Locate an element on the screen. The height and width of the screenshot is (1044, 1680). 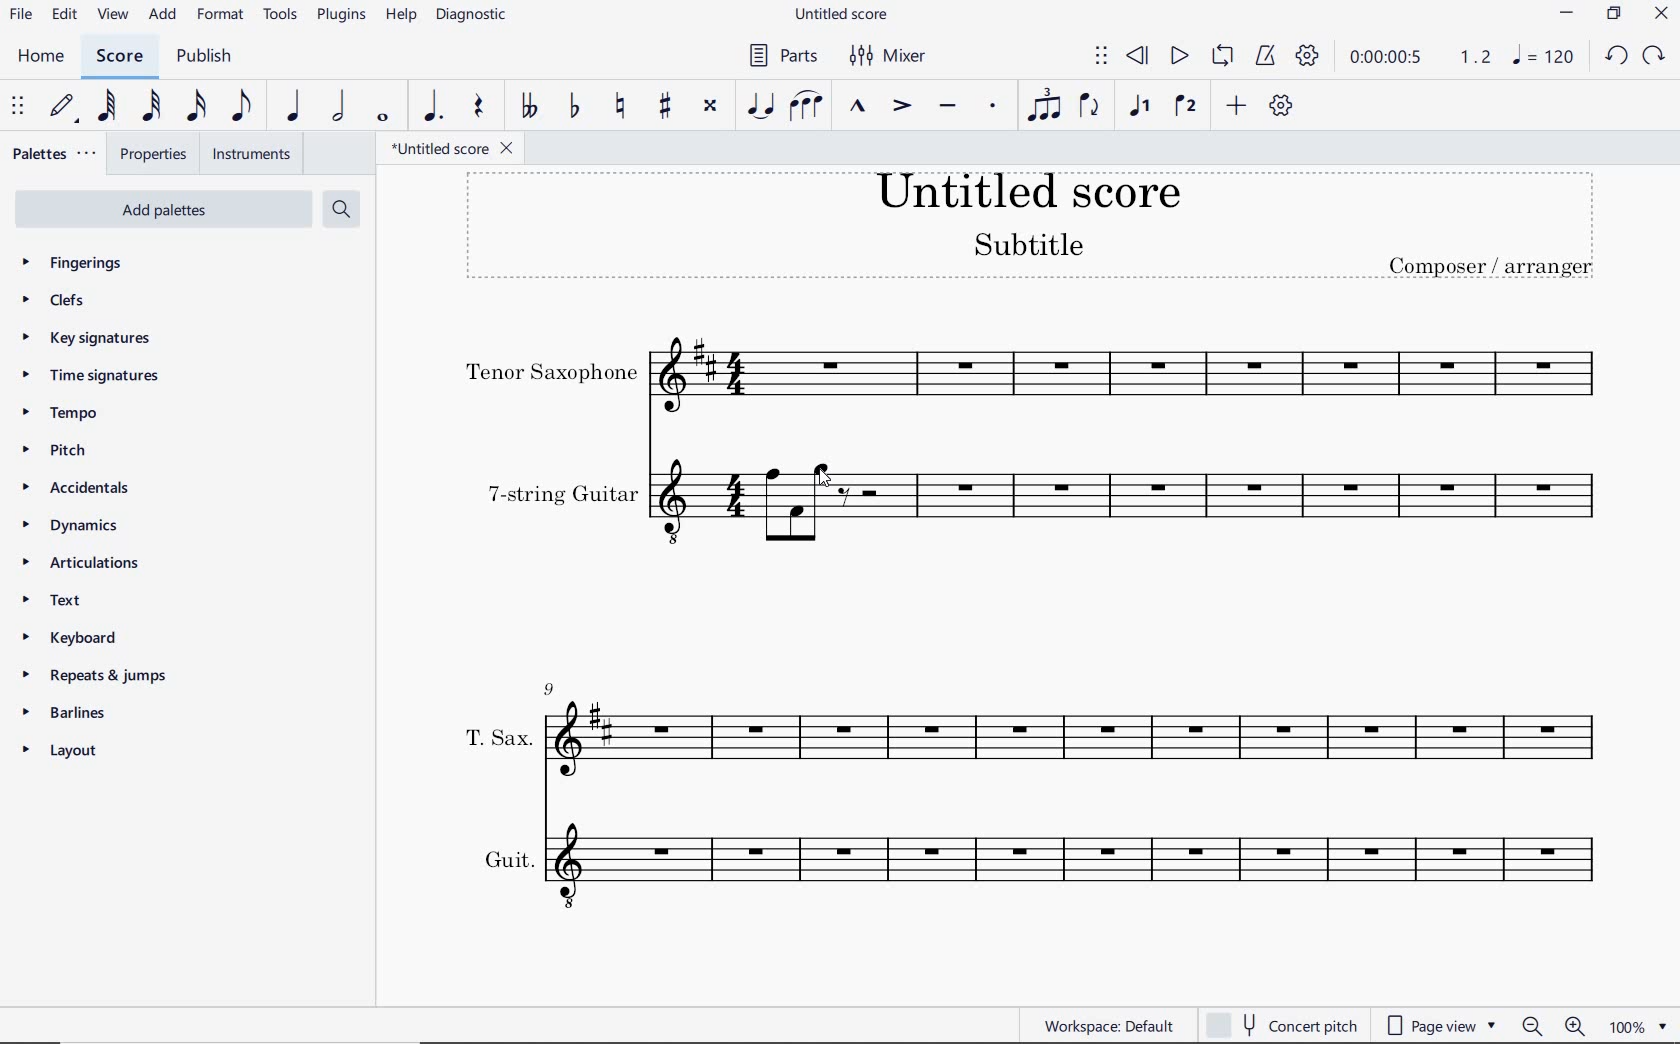
64TH NOTE is located at coordinates (106, 107).